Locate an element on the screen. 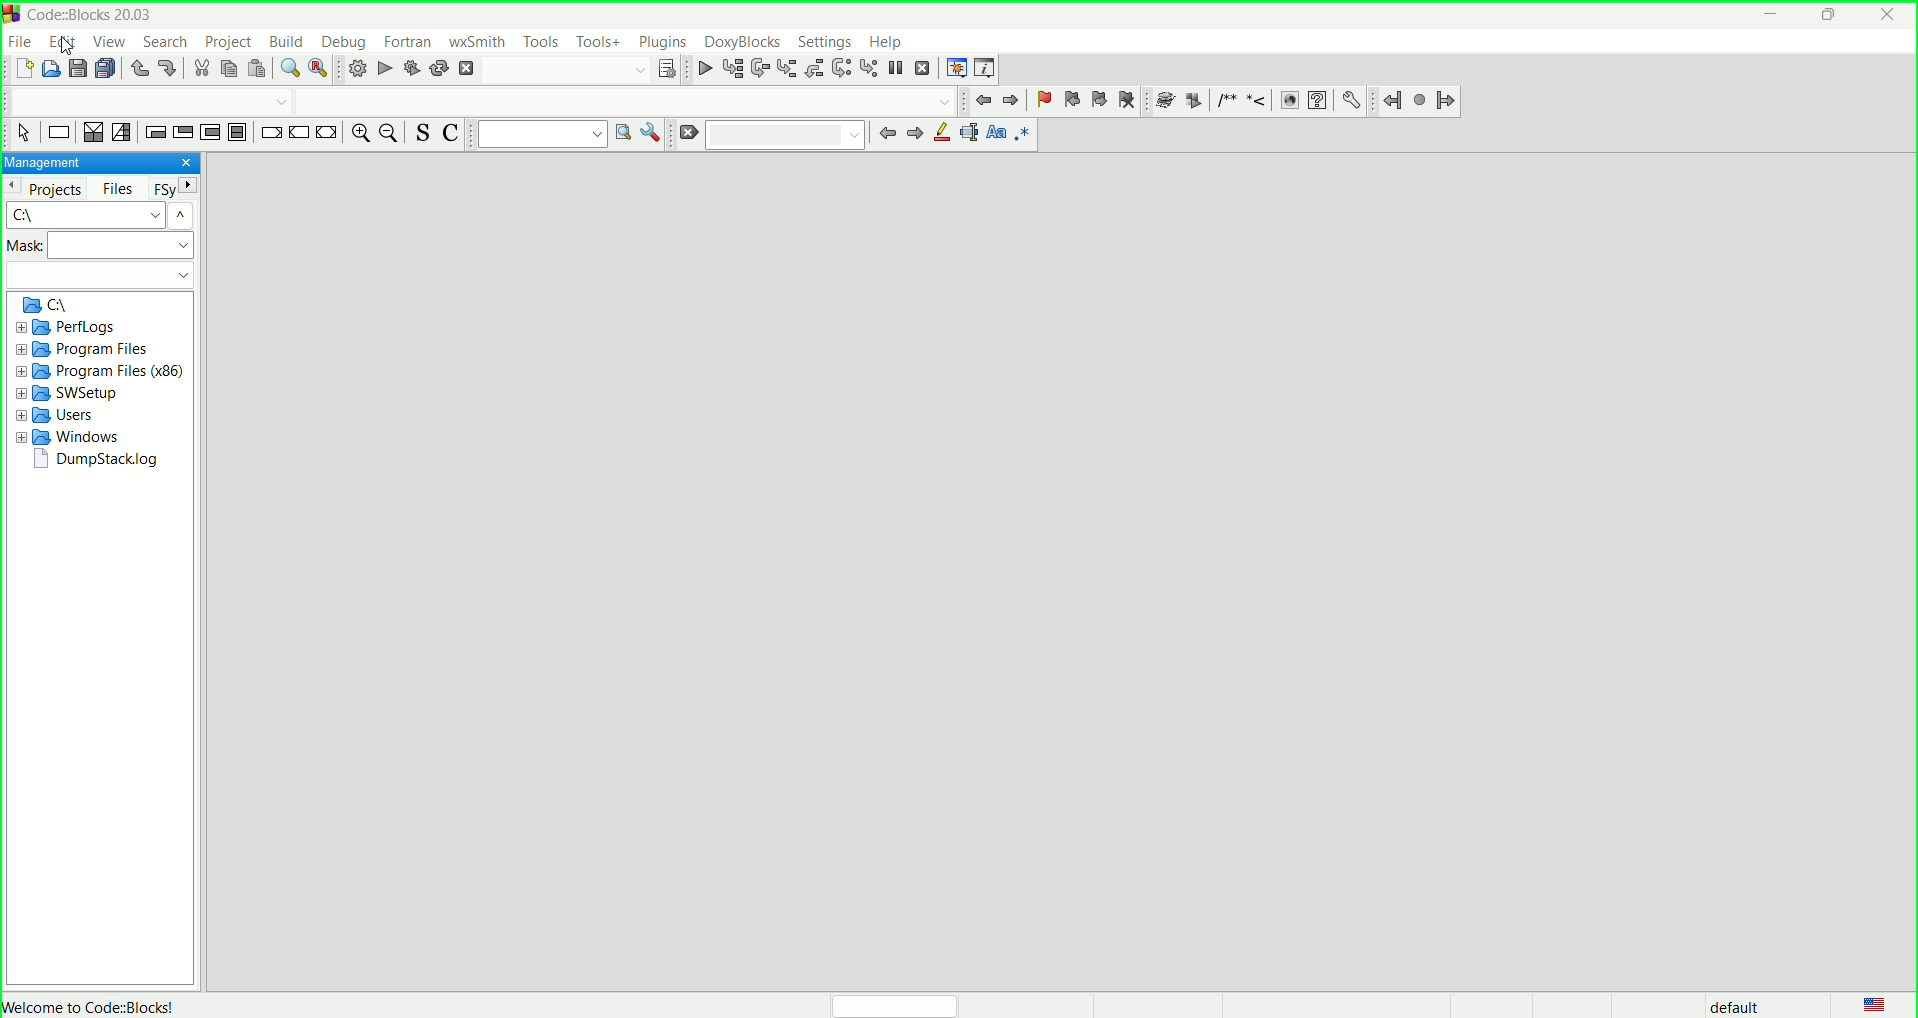 This screenshot has height=1018, width=1918. copy is located at coordinates (230, 69).